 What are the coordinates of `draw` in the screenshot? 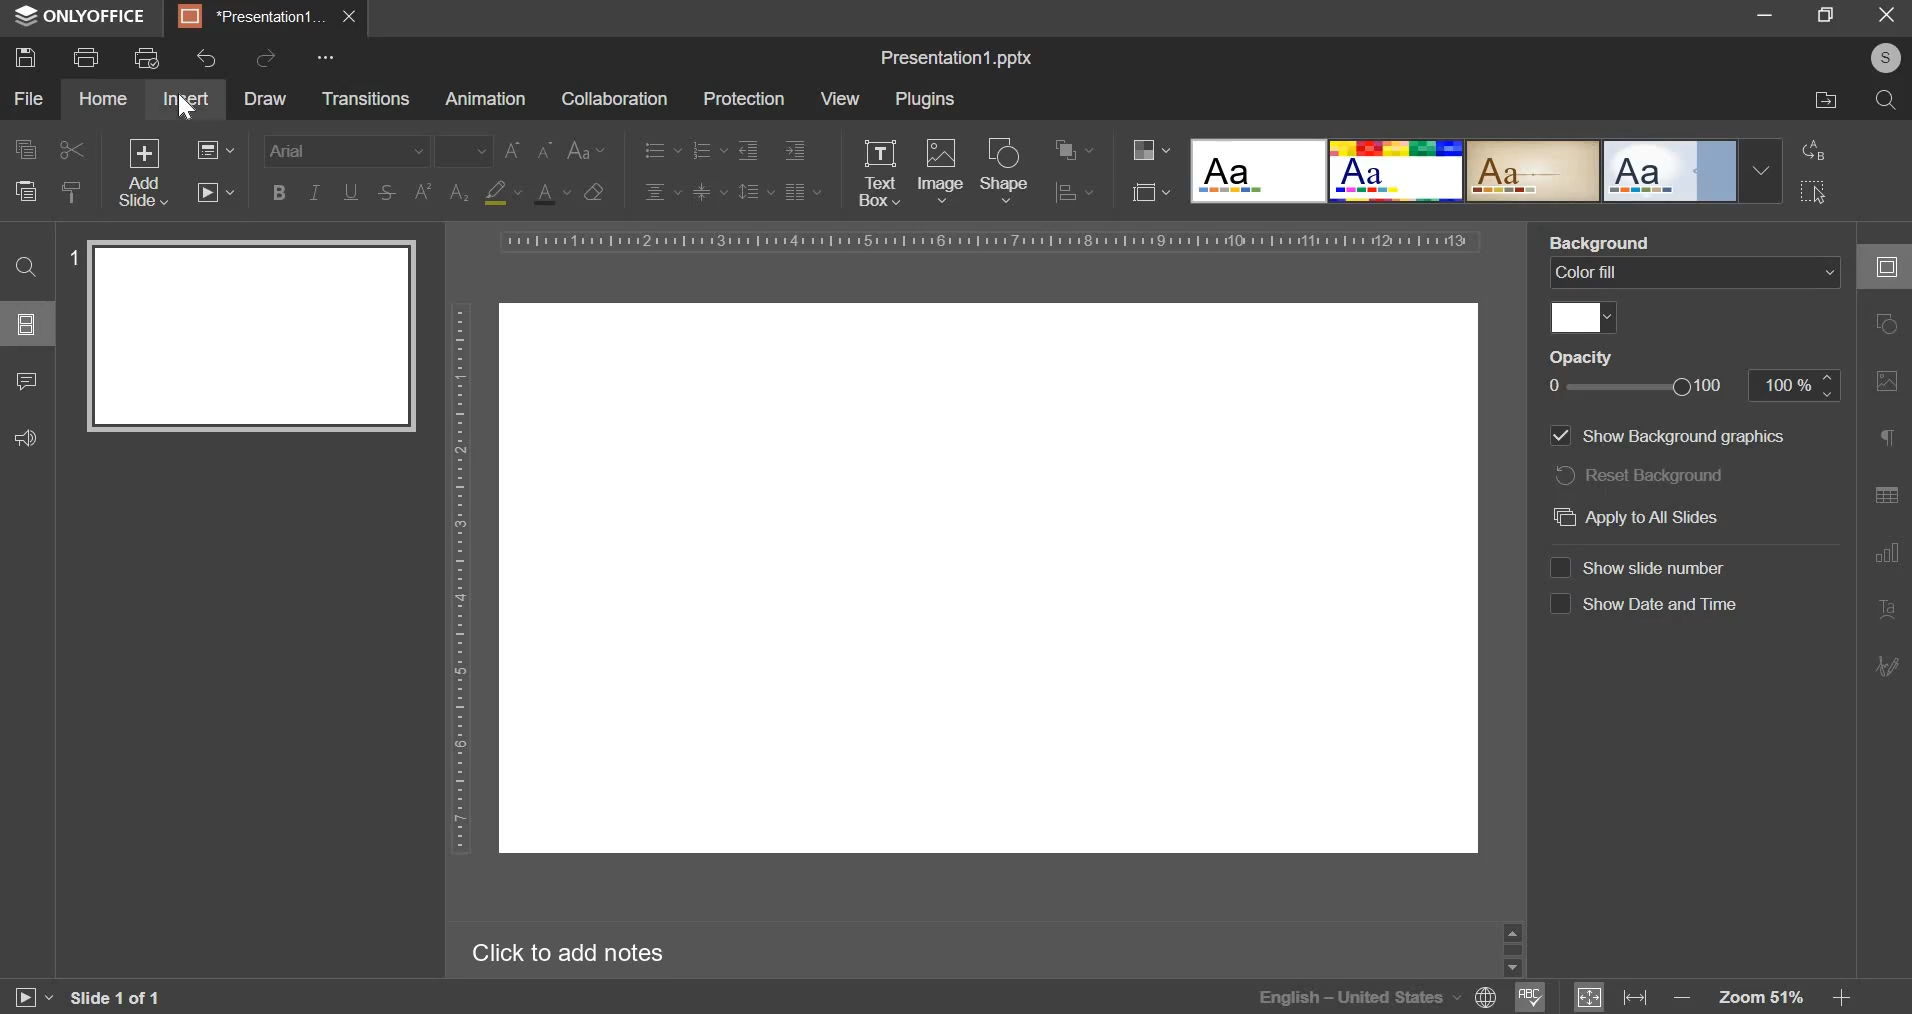 It's located at (264, 99).